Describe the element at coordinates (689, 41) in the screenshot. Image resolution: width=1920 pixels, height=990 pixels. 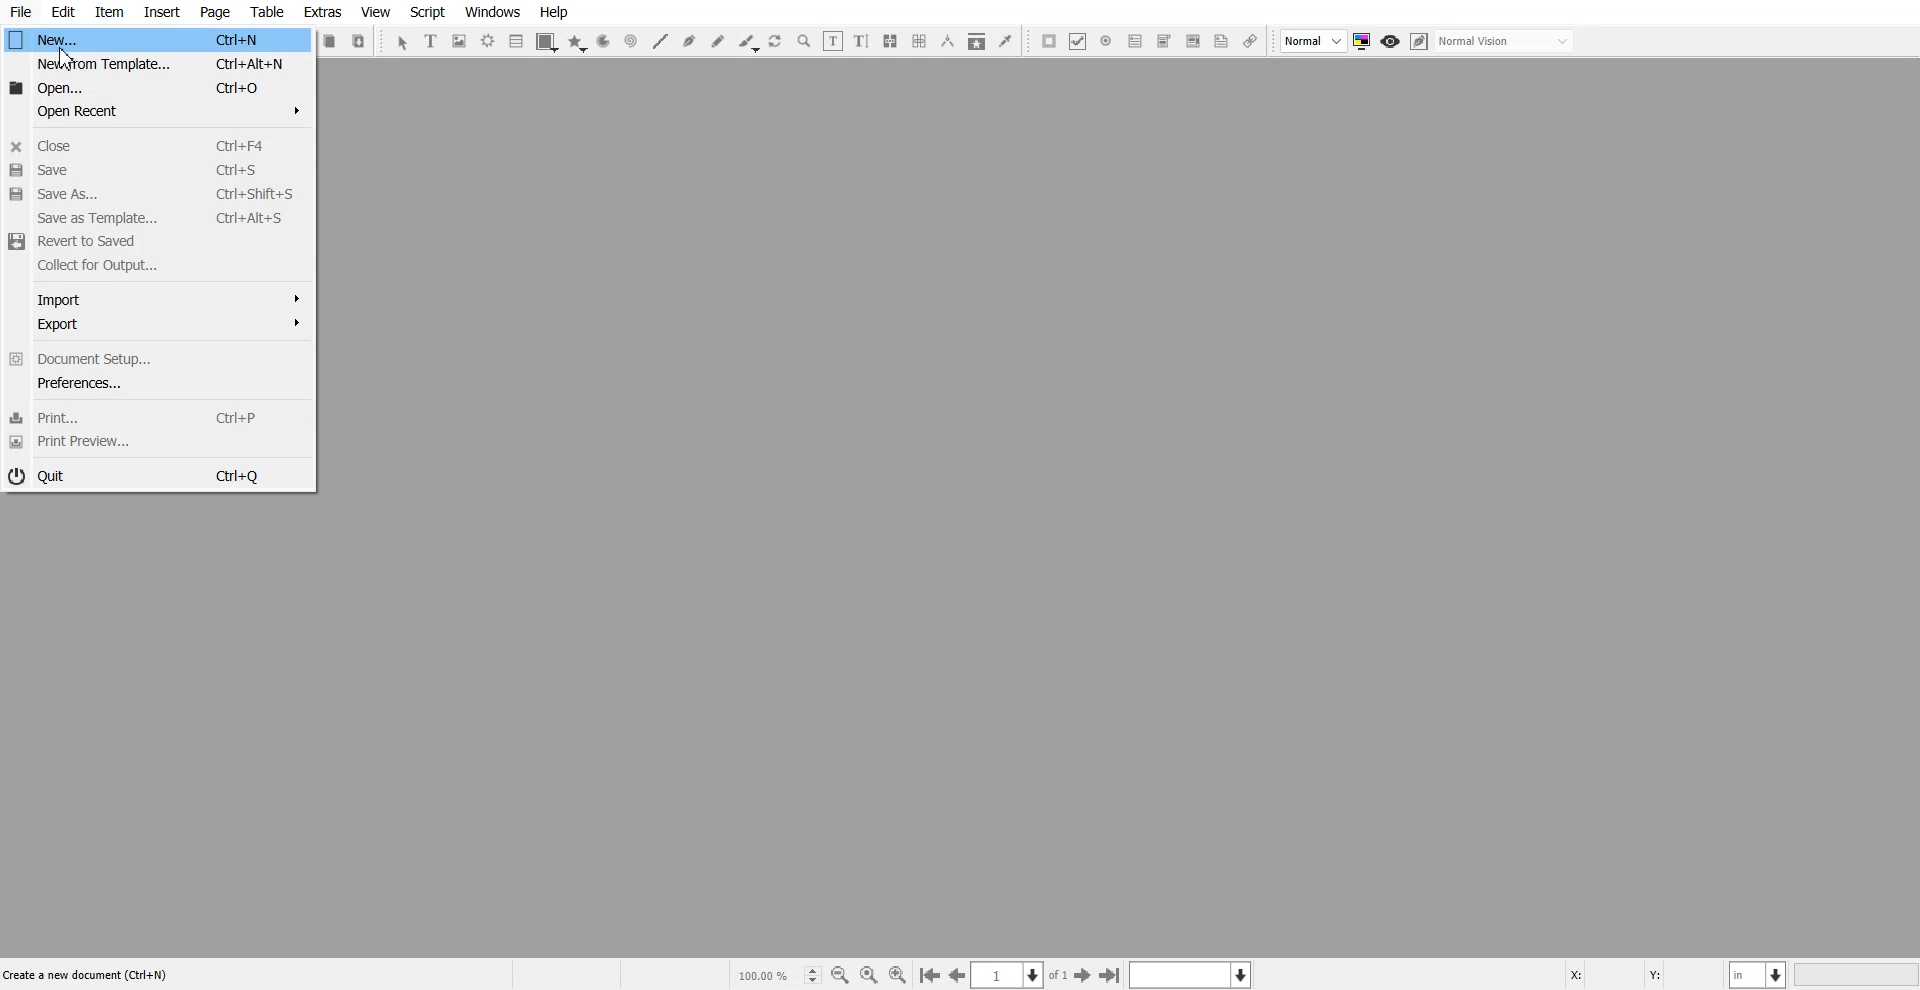
I see `Bezier curve` at that location.